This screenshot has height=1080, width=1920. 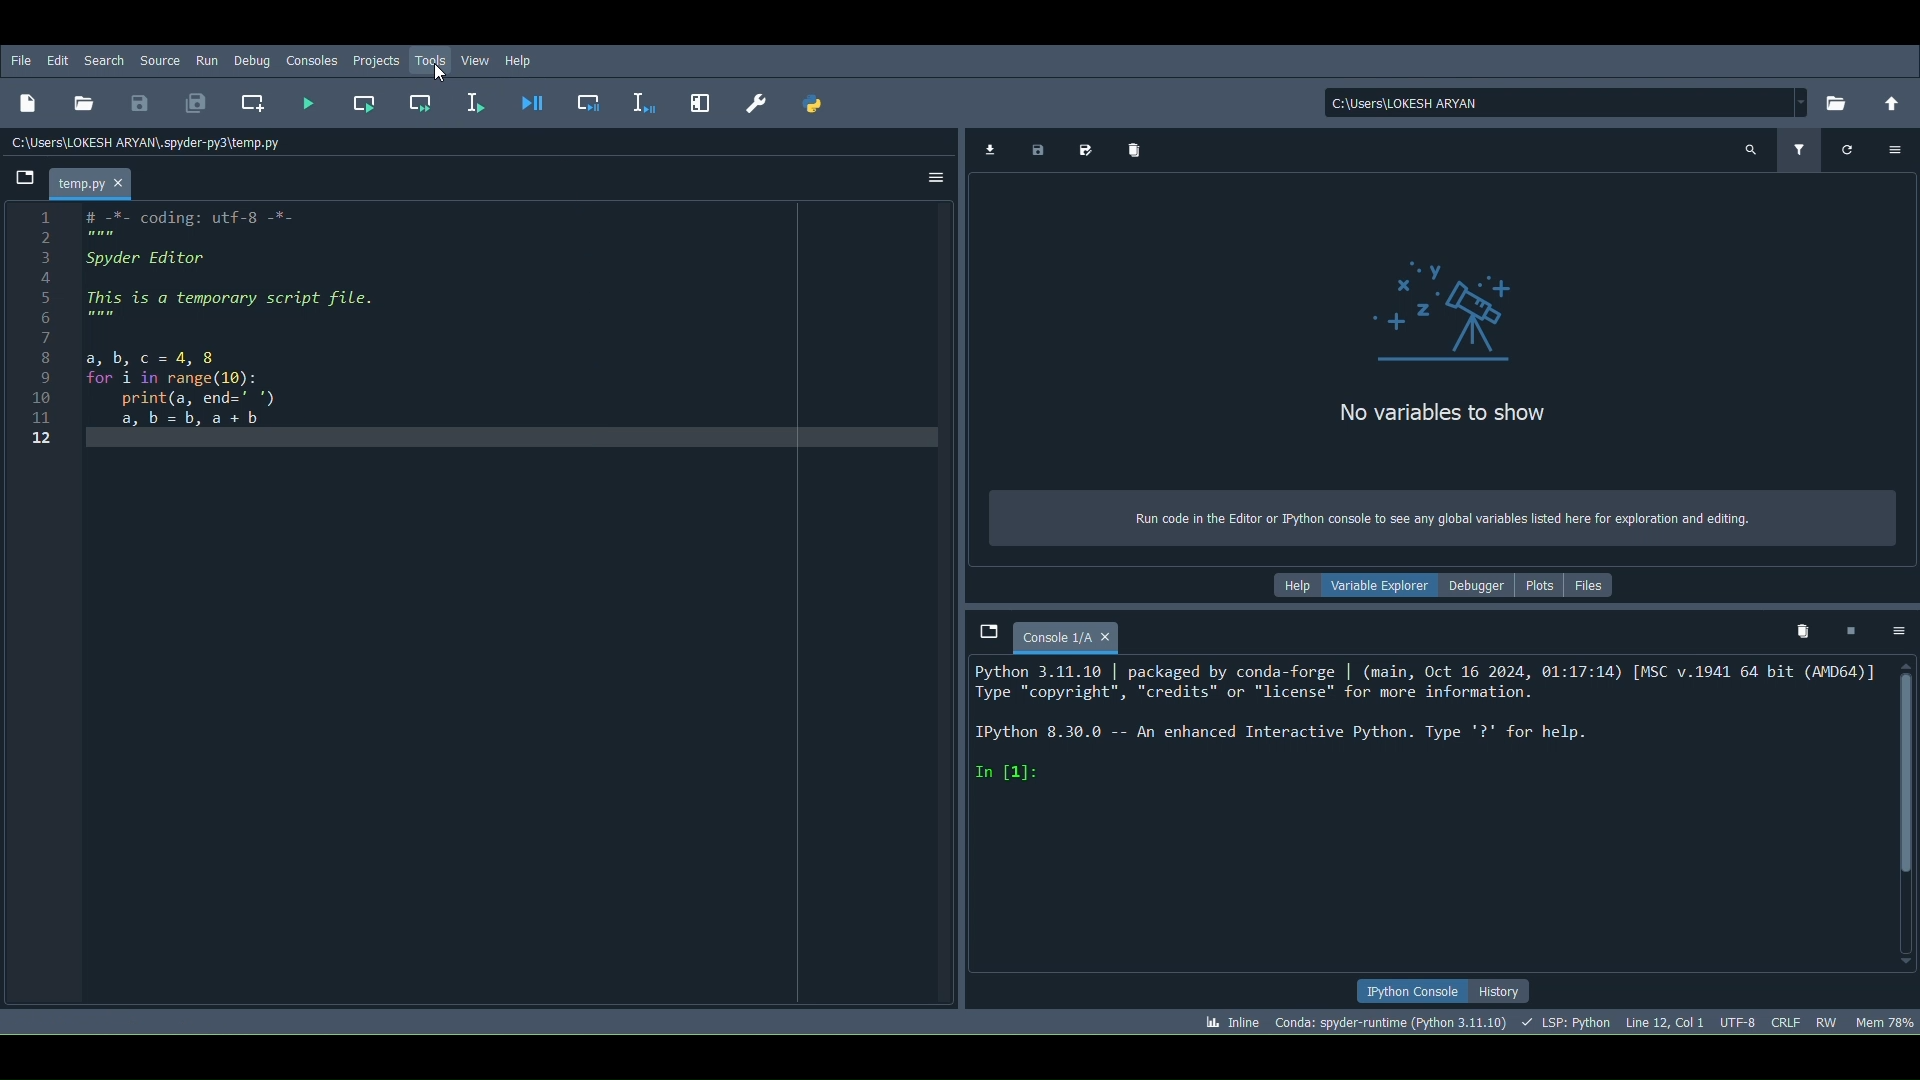 What do you see at coordinates (1787, 1018) in the screenshot?
I see `File EOL Status` at bounding box center [1787, 1018].